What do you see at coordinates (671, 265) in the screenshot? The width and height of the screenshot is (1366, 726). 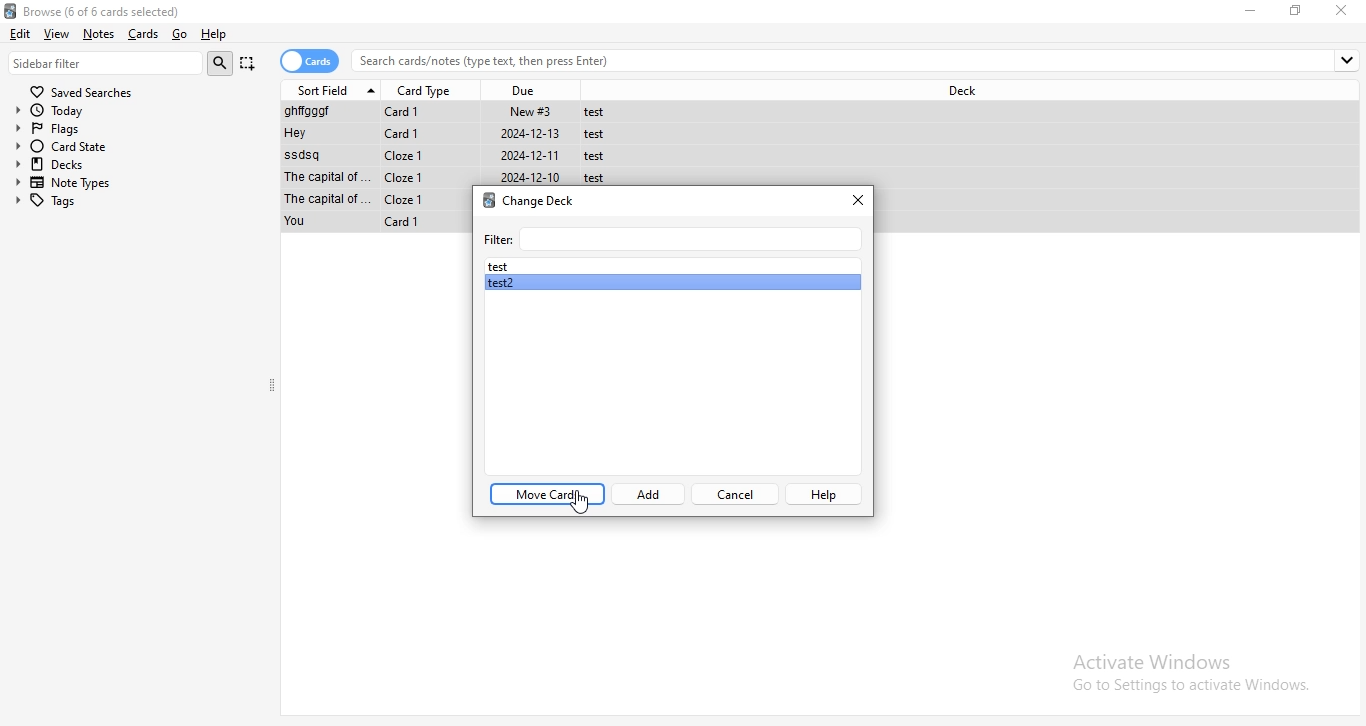 I see `test` at bounding box center [671, 265].